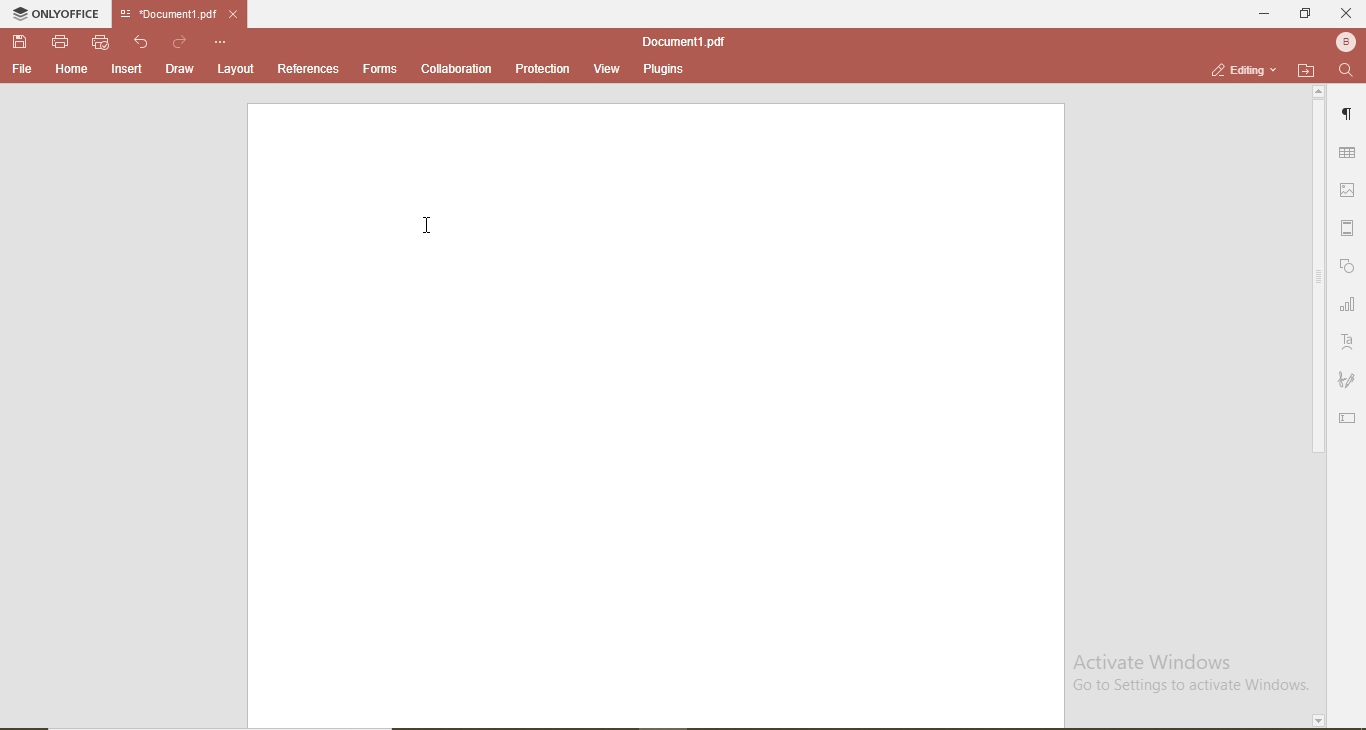  I want to click on document, so click(681, 41).